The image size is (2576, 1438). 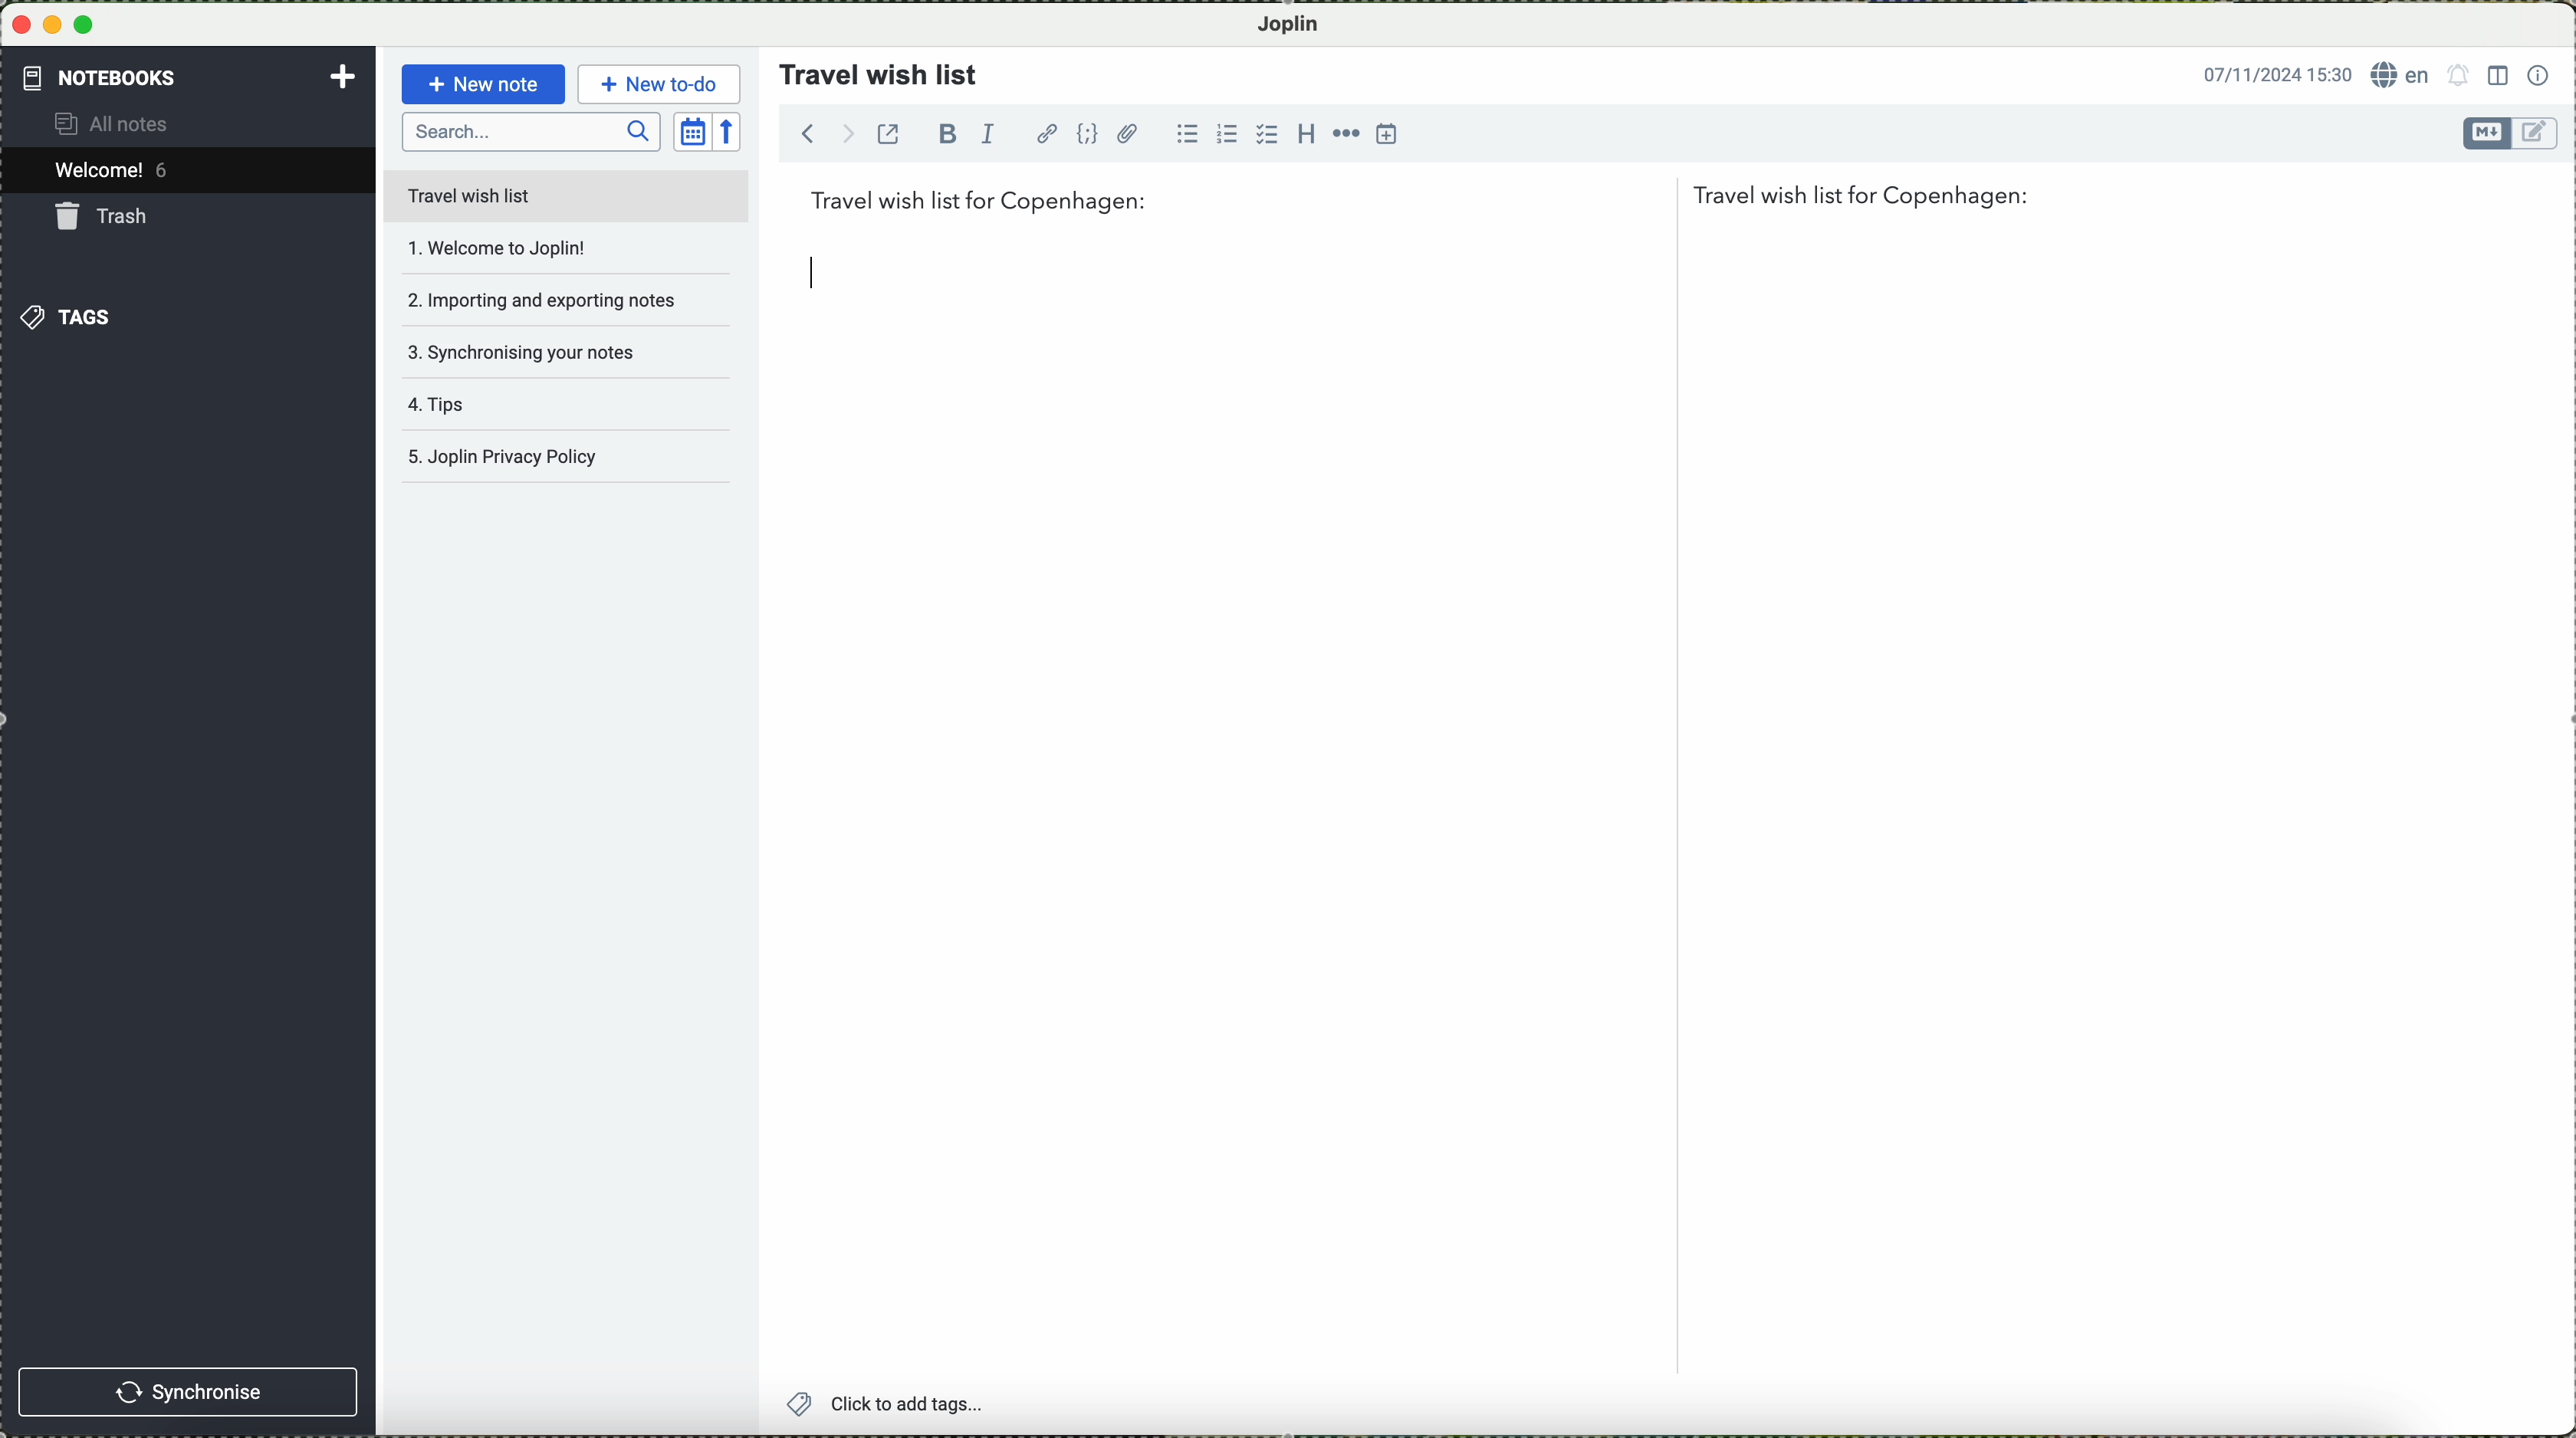 I want to click on bold, so click(x=948, y=133).